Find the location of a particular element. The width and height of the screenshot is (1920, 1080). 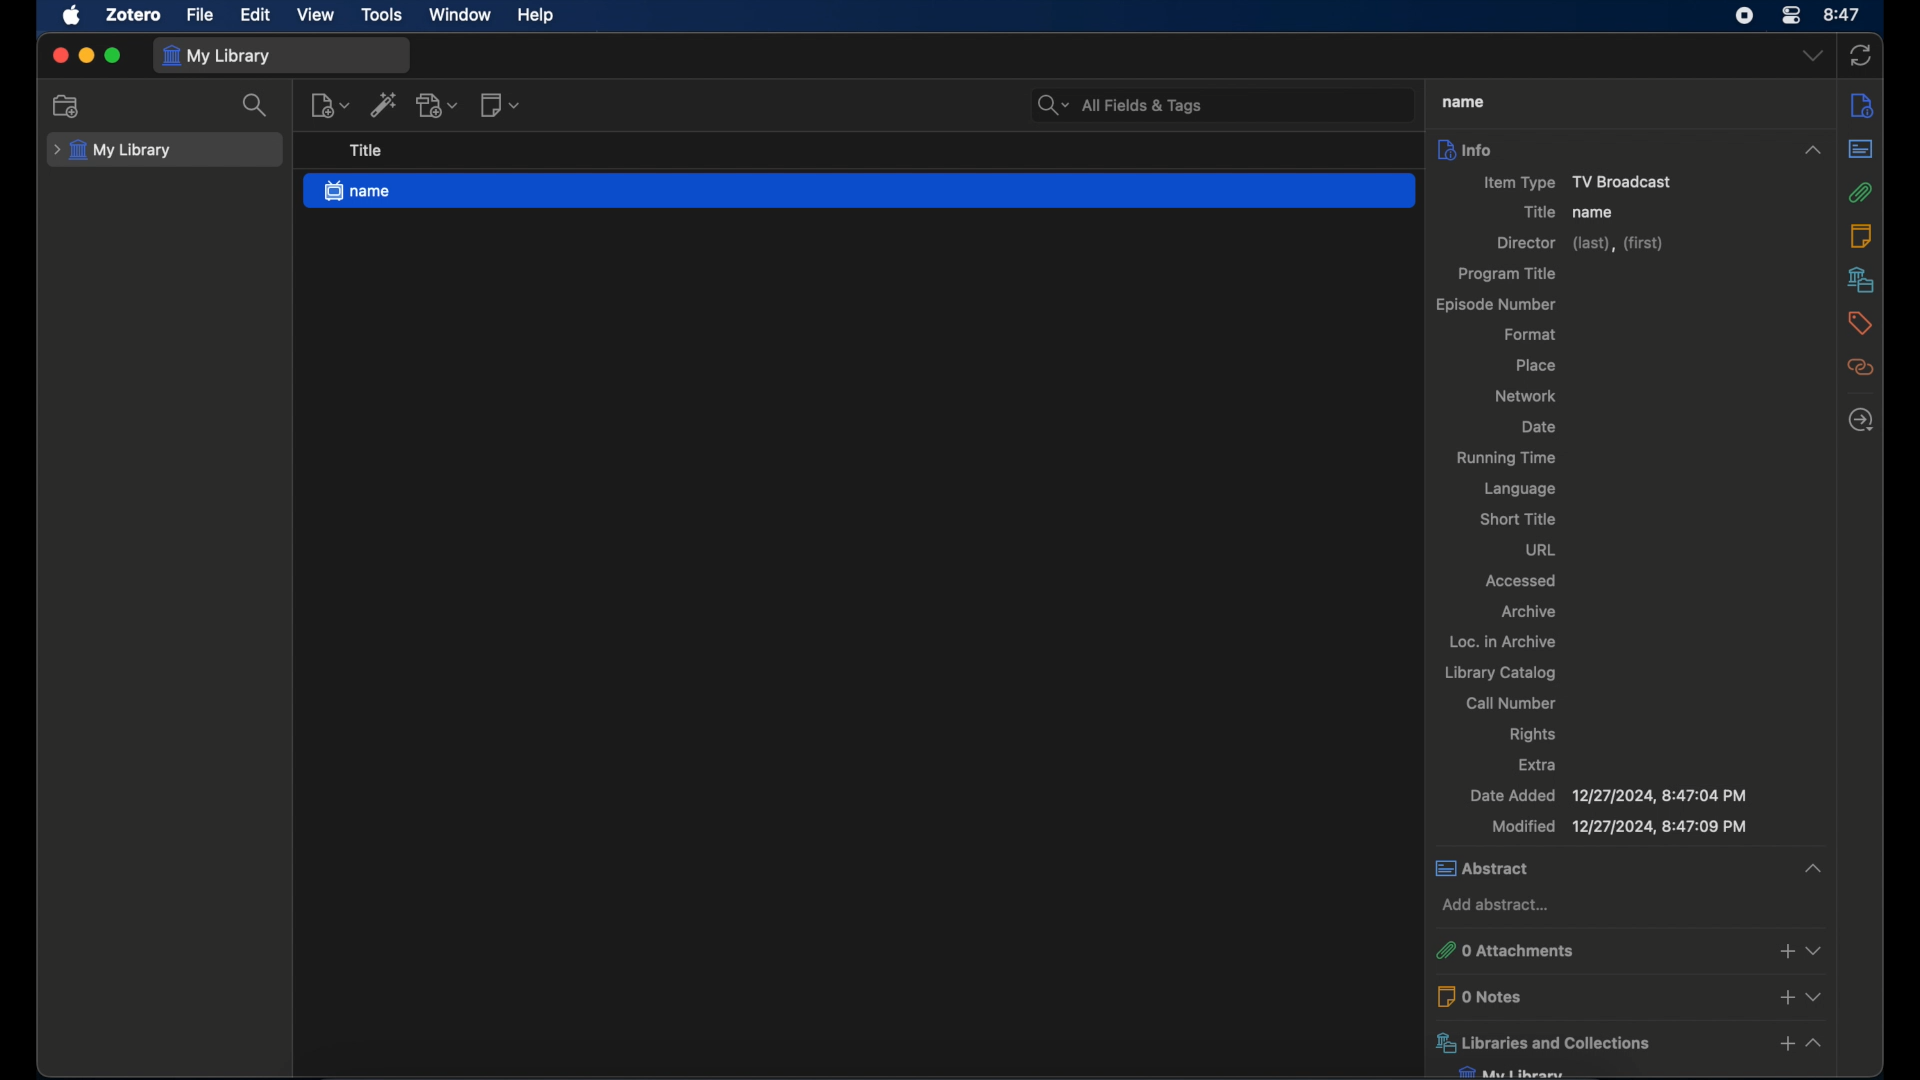

maximize is located at coordinates (113, 55).